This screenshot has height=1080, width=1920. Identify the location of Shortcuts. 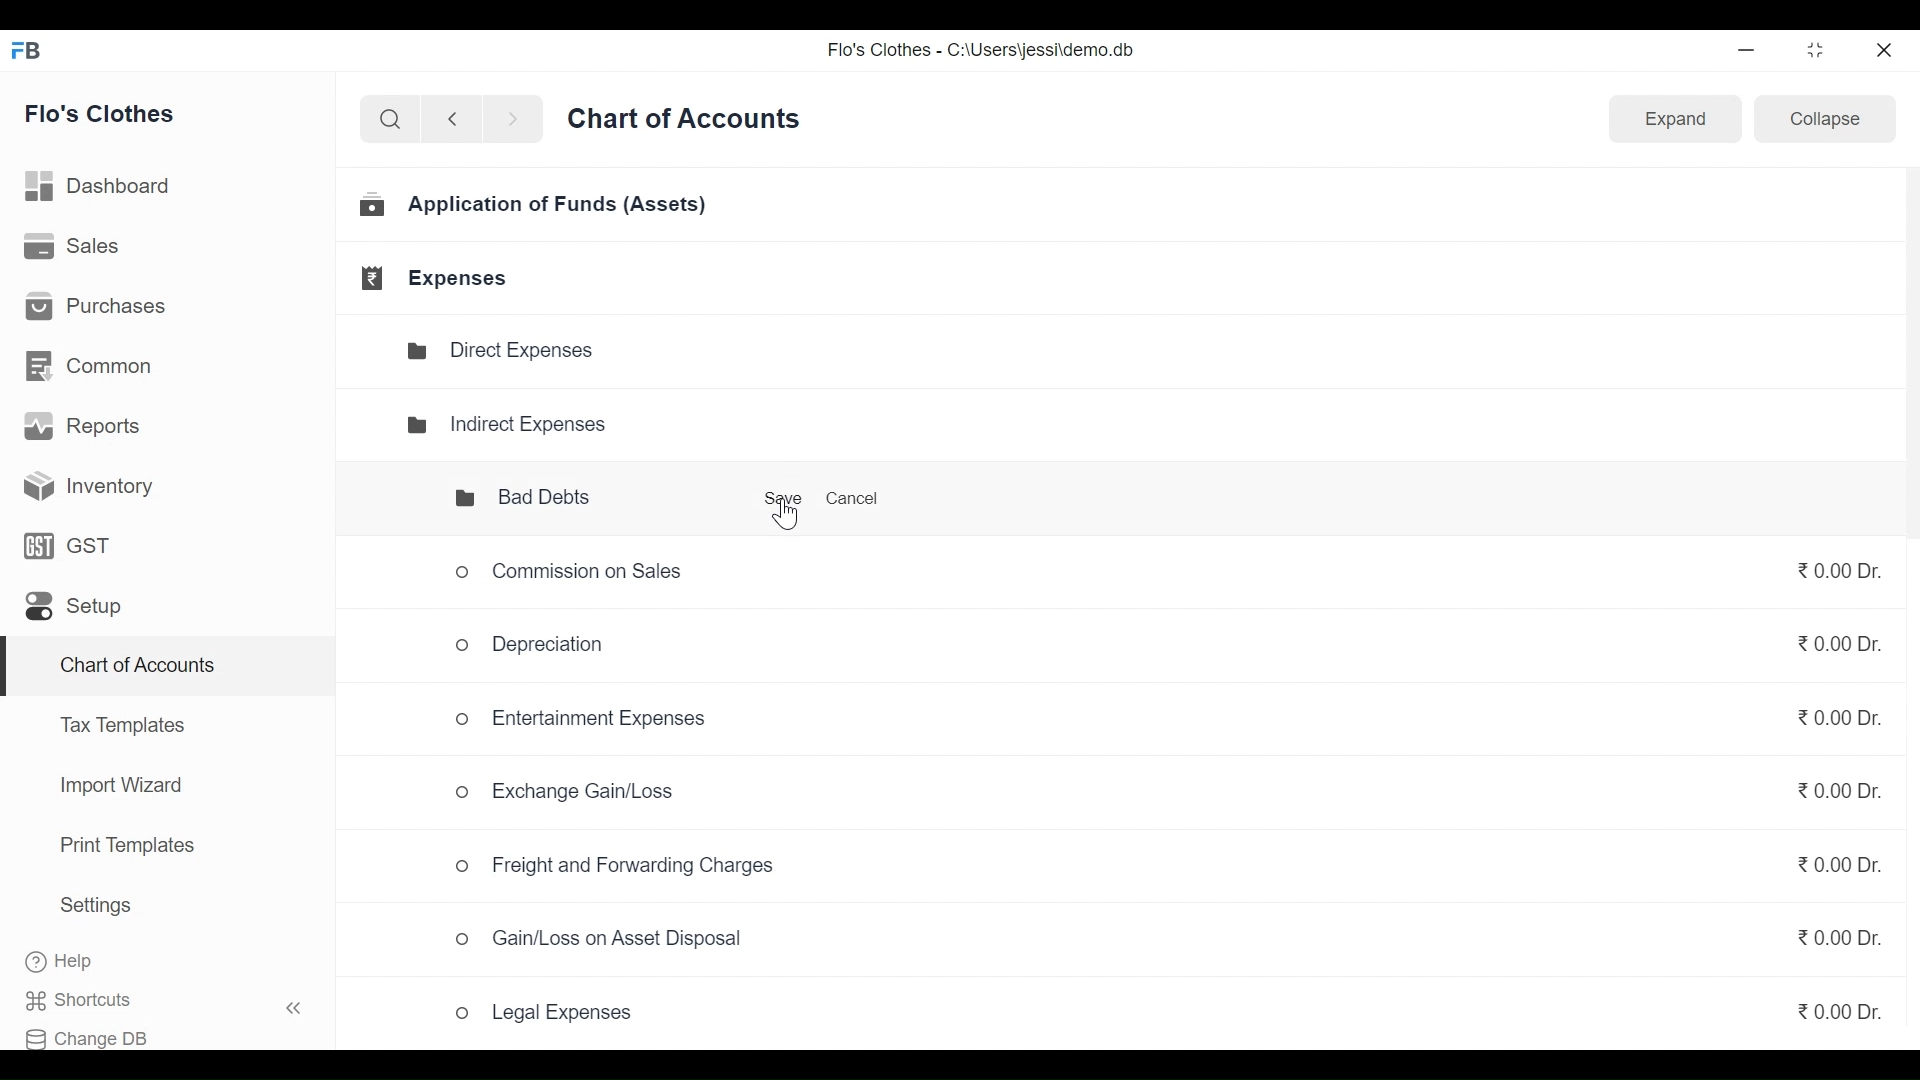
(176, 1000).